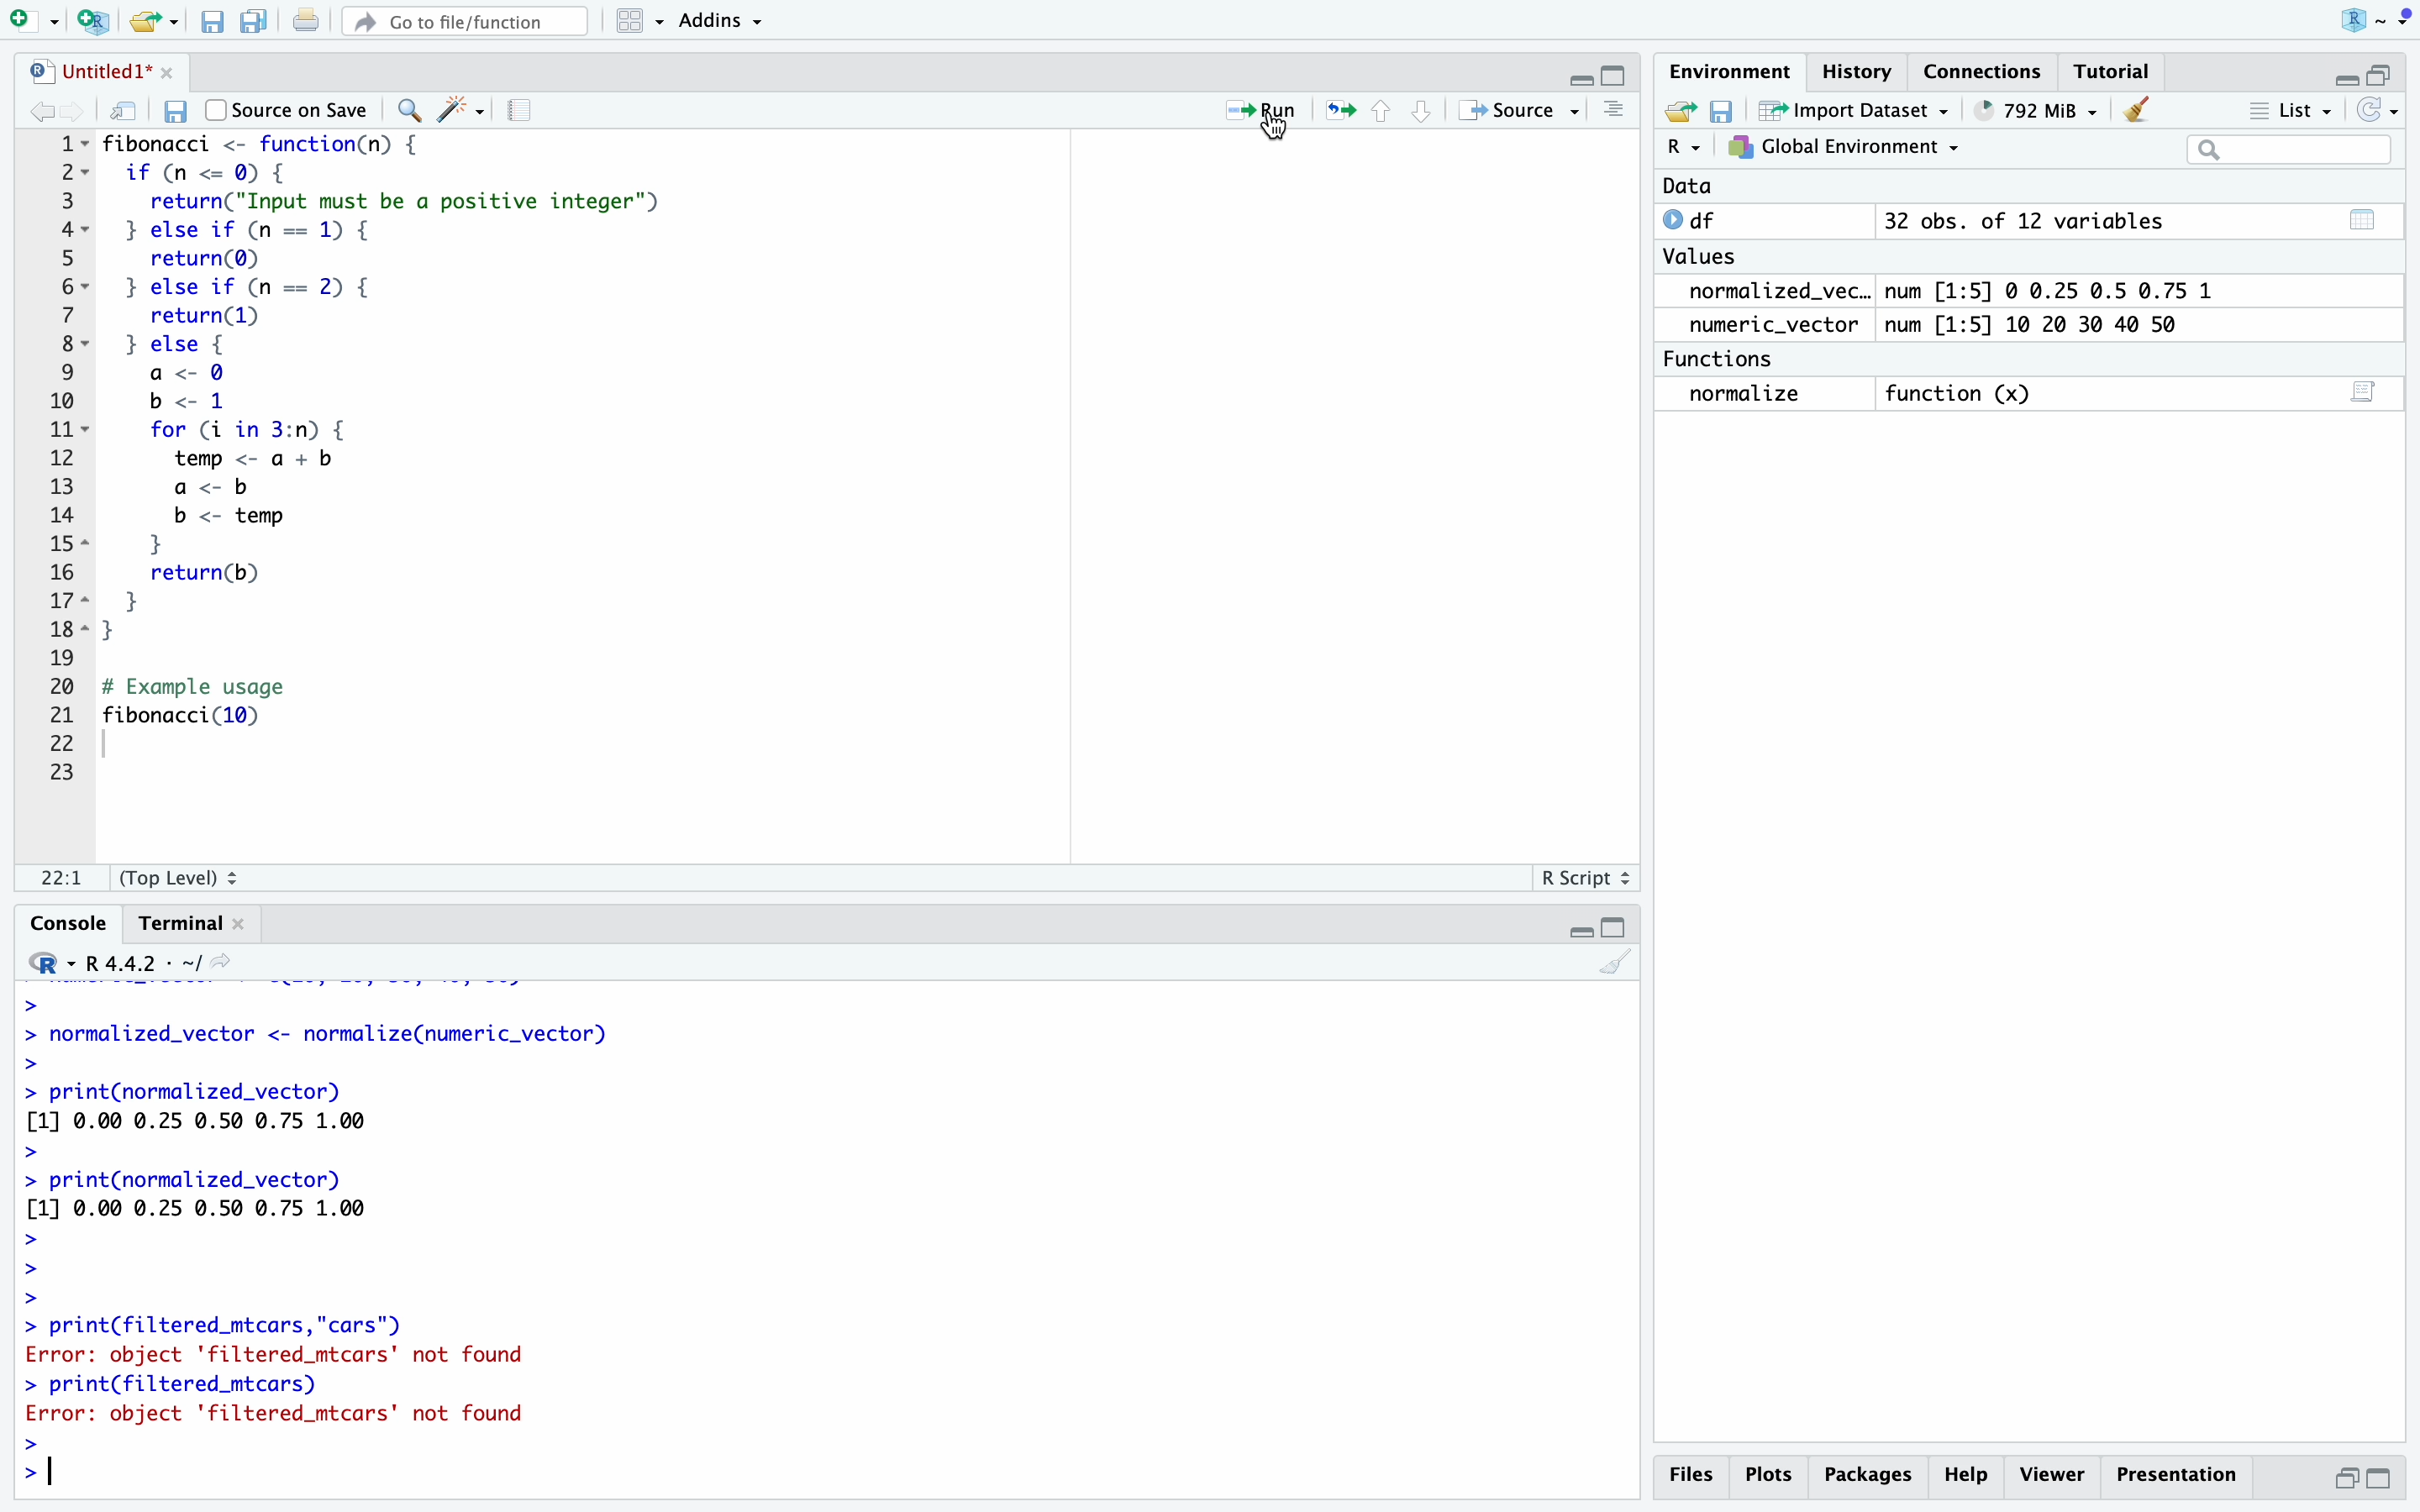 Image resolution: width=2420 pixels, height=1512 pixels. I want to click on serial numbers, so click(56, 463).